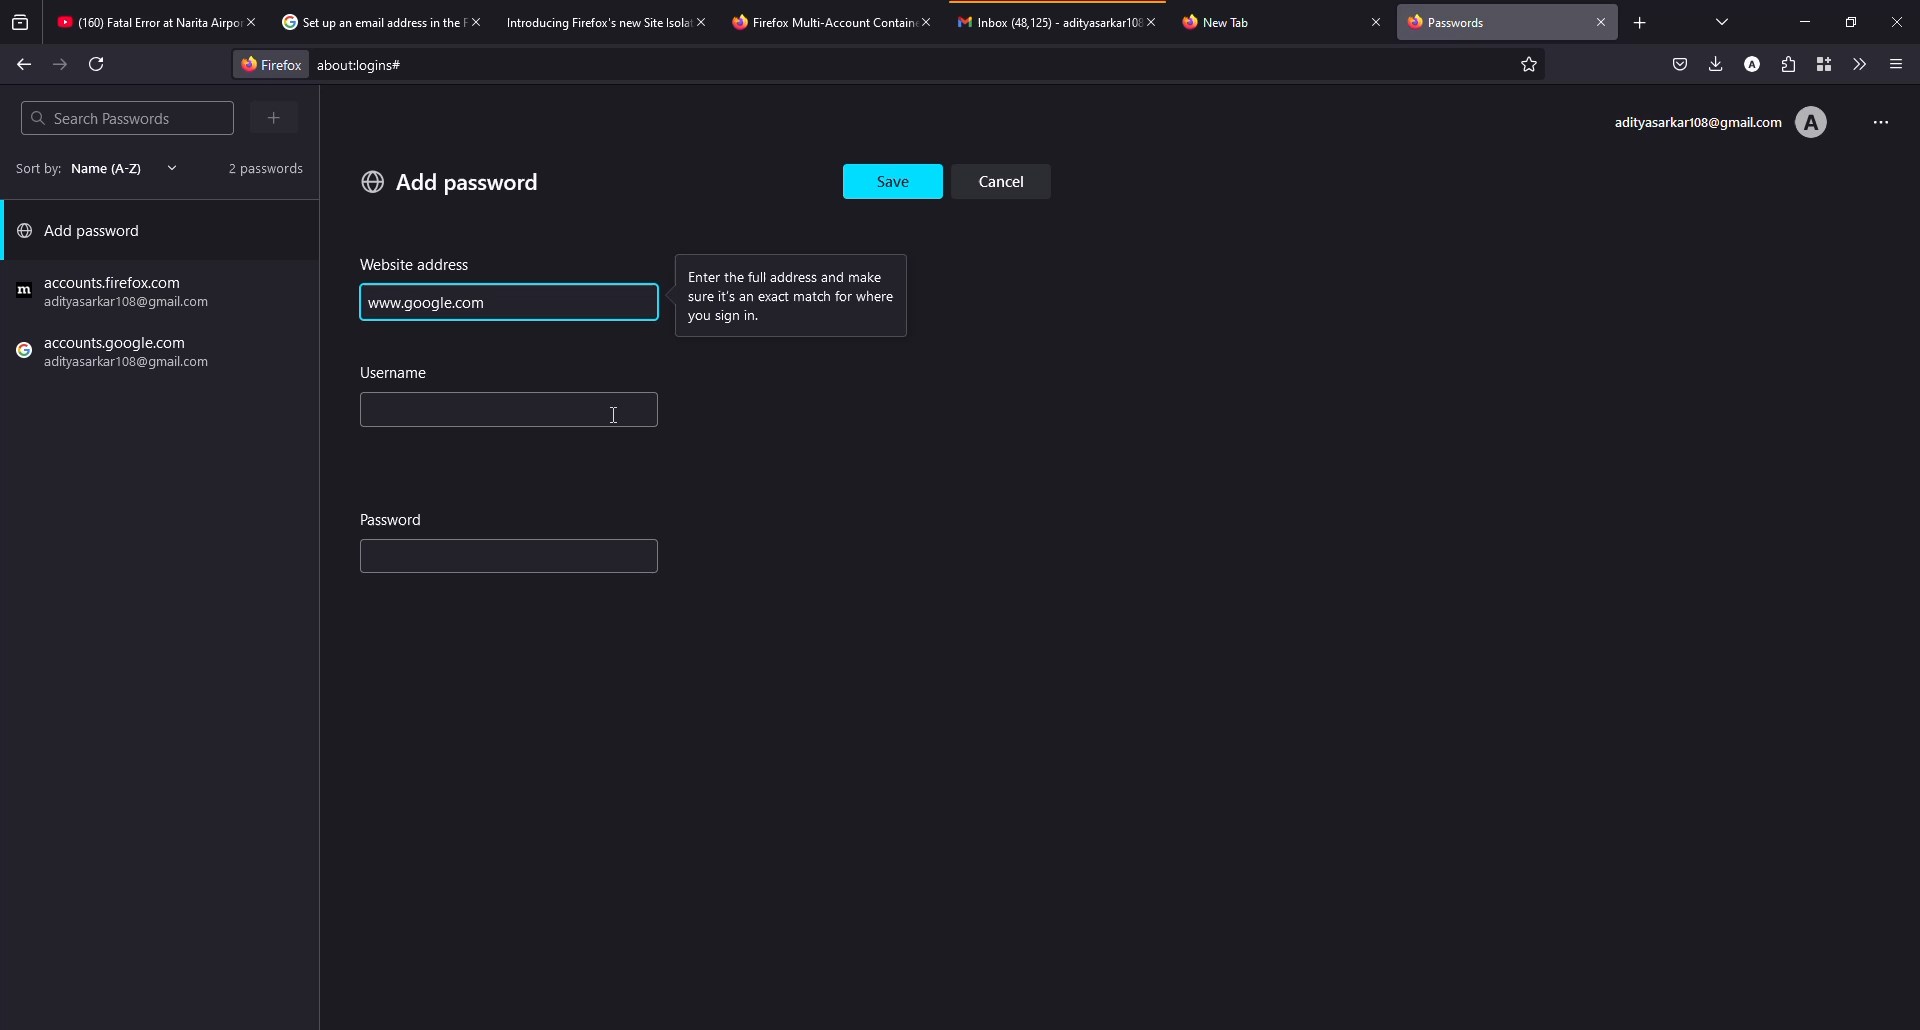 This screenshot has height=1030, width=1920. Describe the element at coordinates (1723, 21) in the screenshot. I see `view tab` at that location.